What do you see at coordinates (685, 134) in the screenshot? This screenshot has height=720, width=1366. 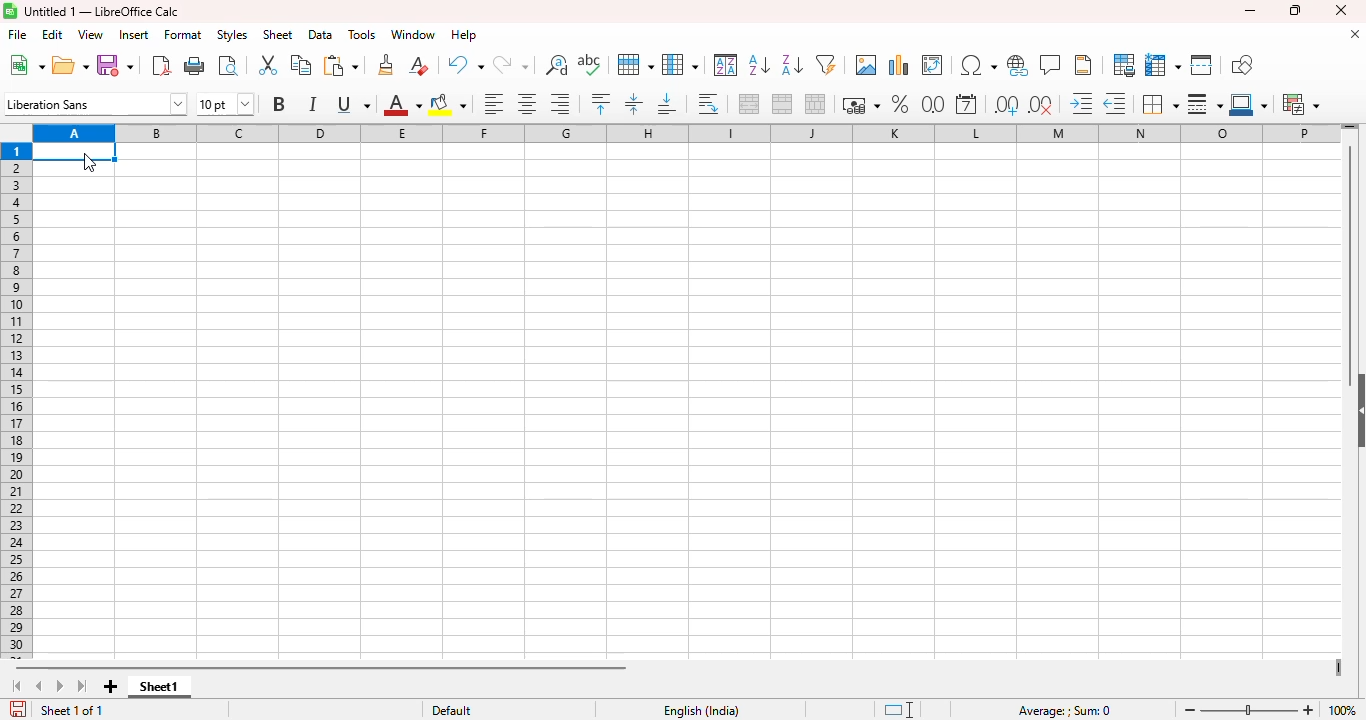 I see `columns` at bounding box center [685, 134].